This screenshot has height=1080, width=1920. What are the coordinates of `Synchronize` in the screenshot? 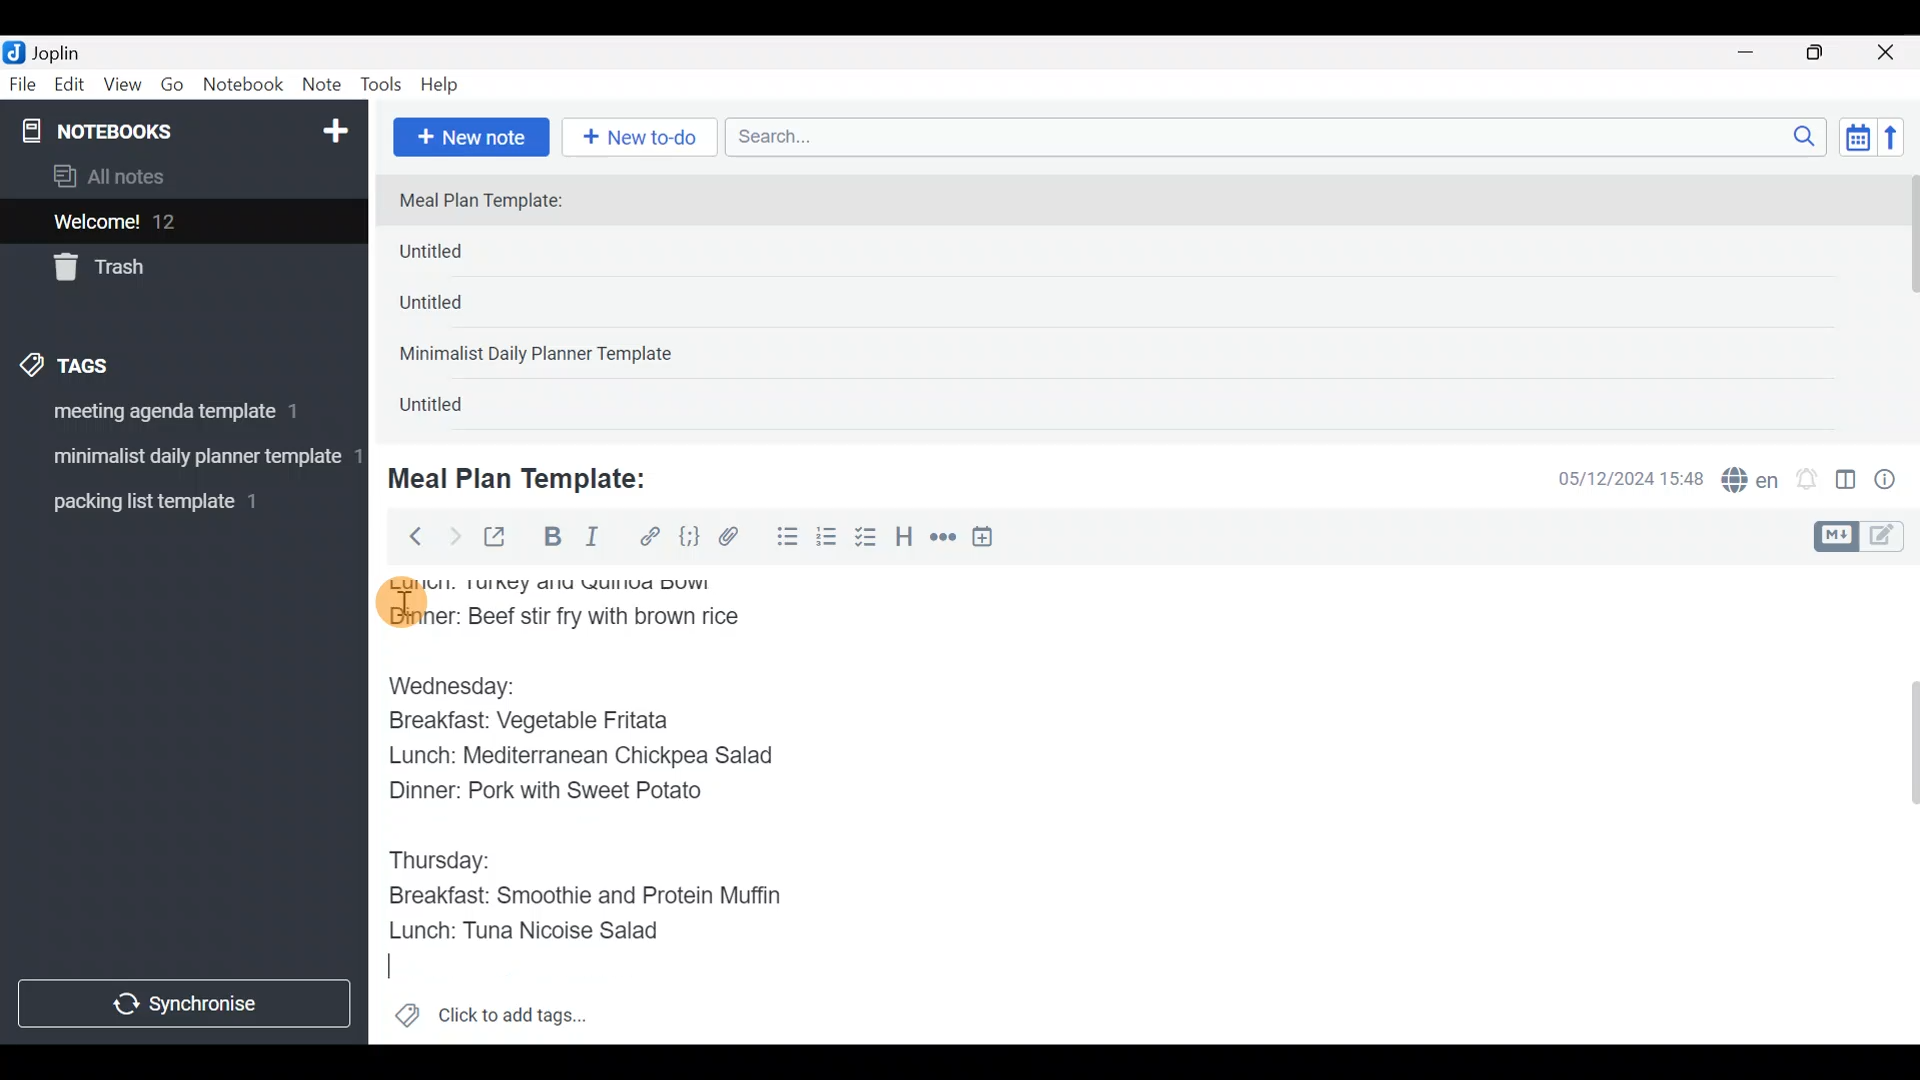 It's located at (187, 1003).